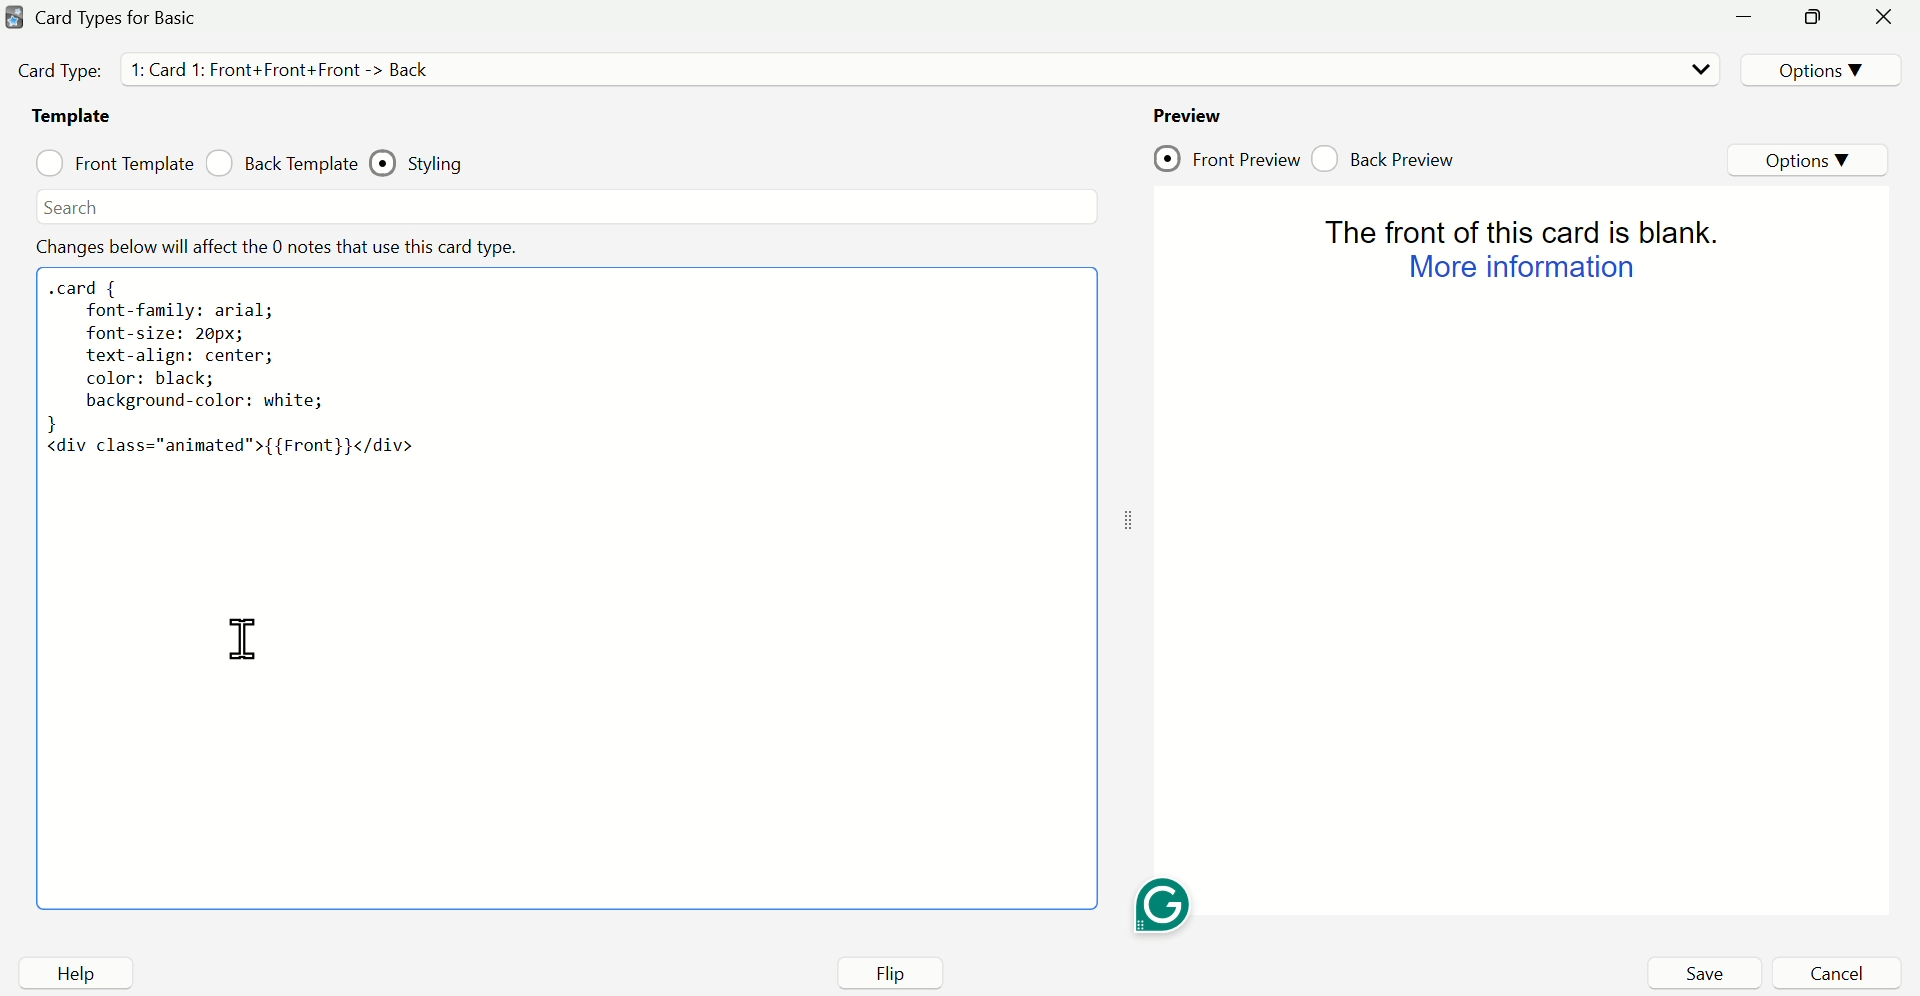  What do you see at coordinates (125, 19) in the screenshot?
I see `Card Type` at bounding box center [125, 19].